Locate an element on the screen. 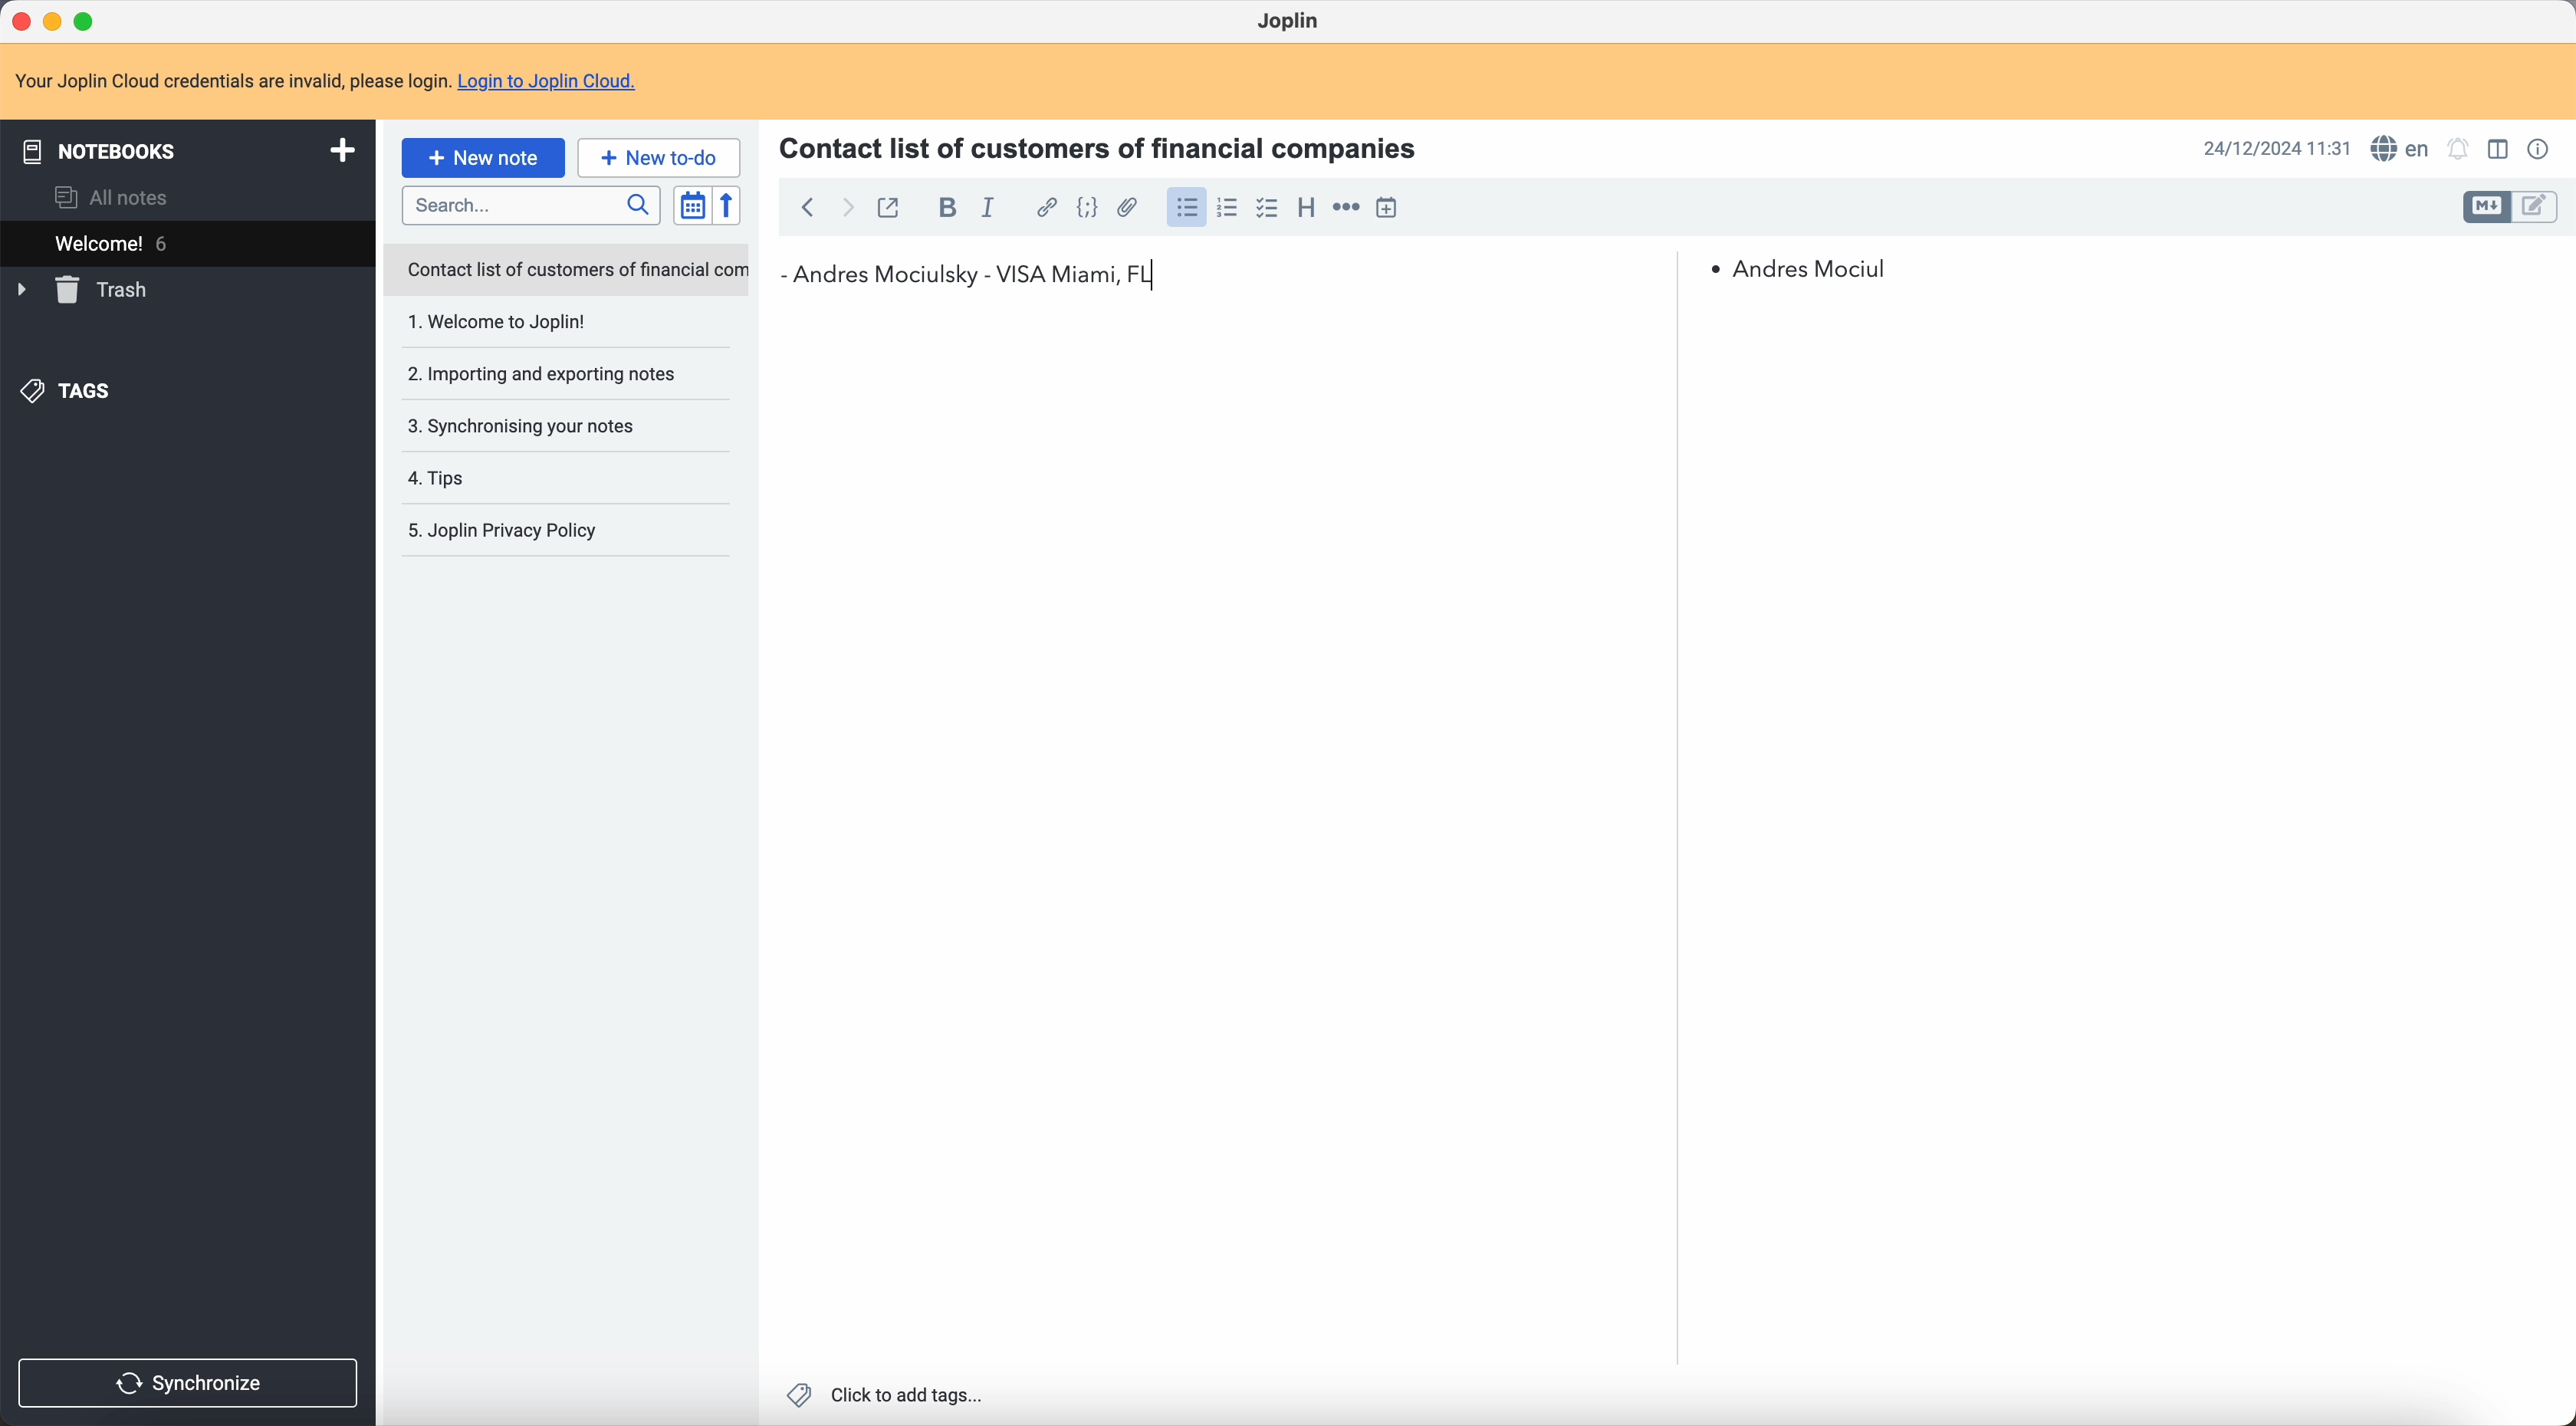 Image resolution: width=2576 pixels, height=1426 pixels. italic is located at coordinates (989, 211).